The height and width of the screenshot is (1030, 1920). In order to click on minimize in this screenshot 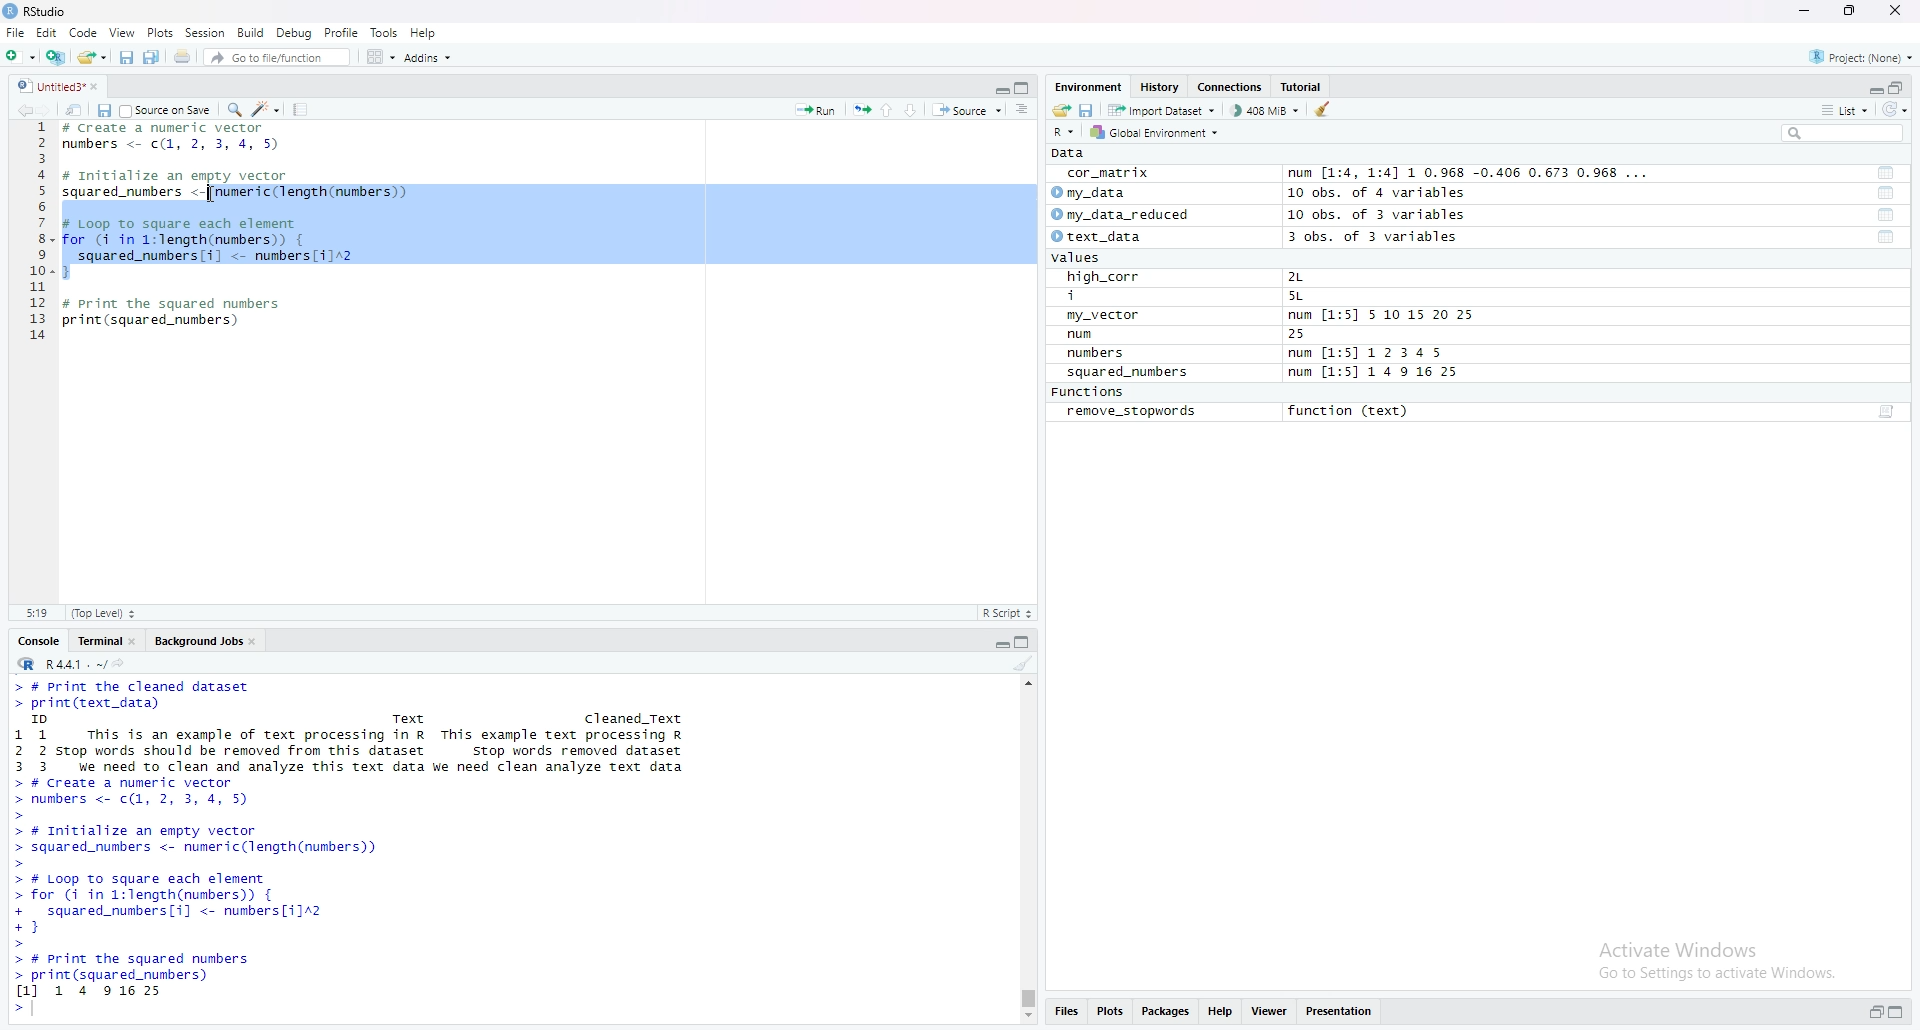, I will do `click(1000, 640)`.